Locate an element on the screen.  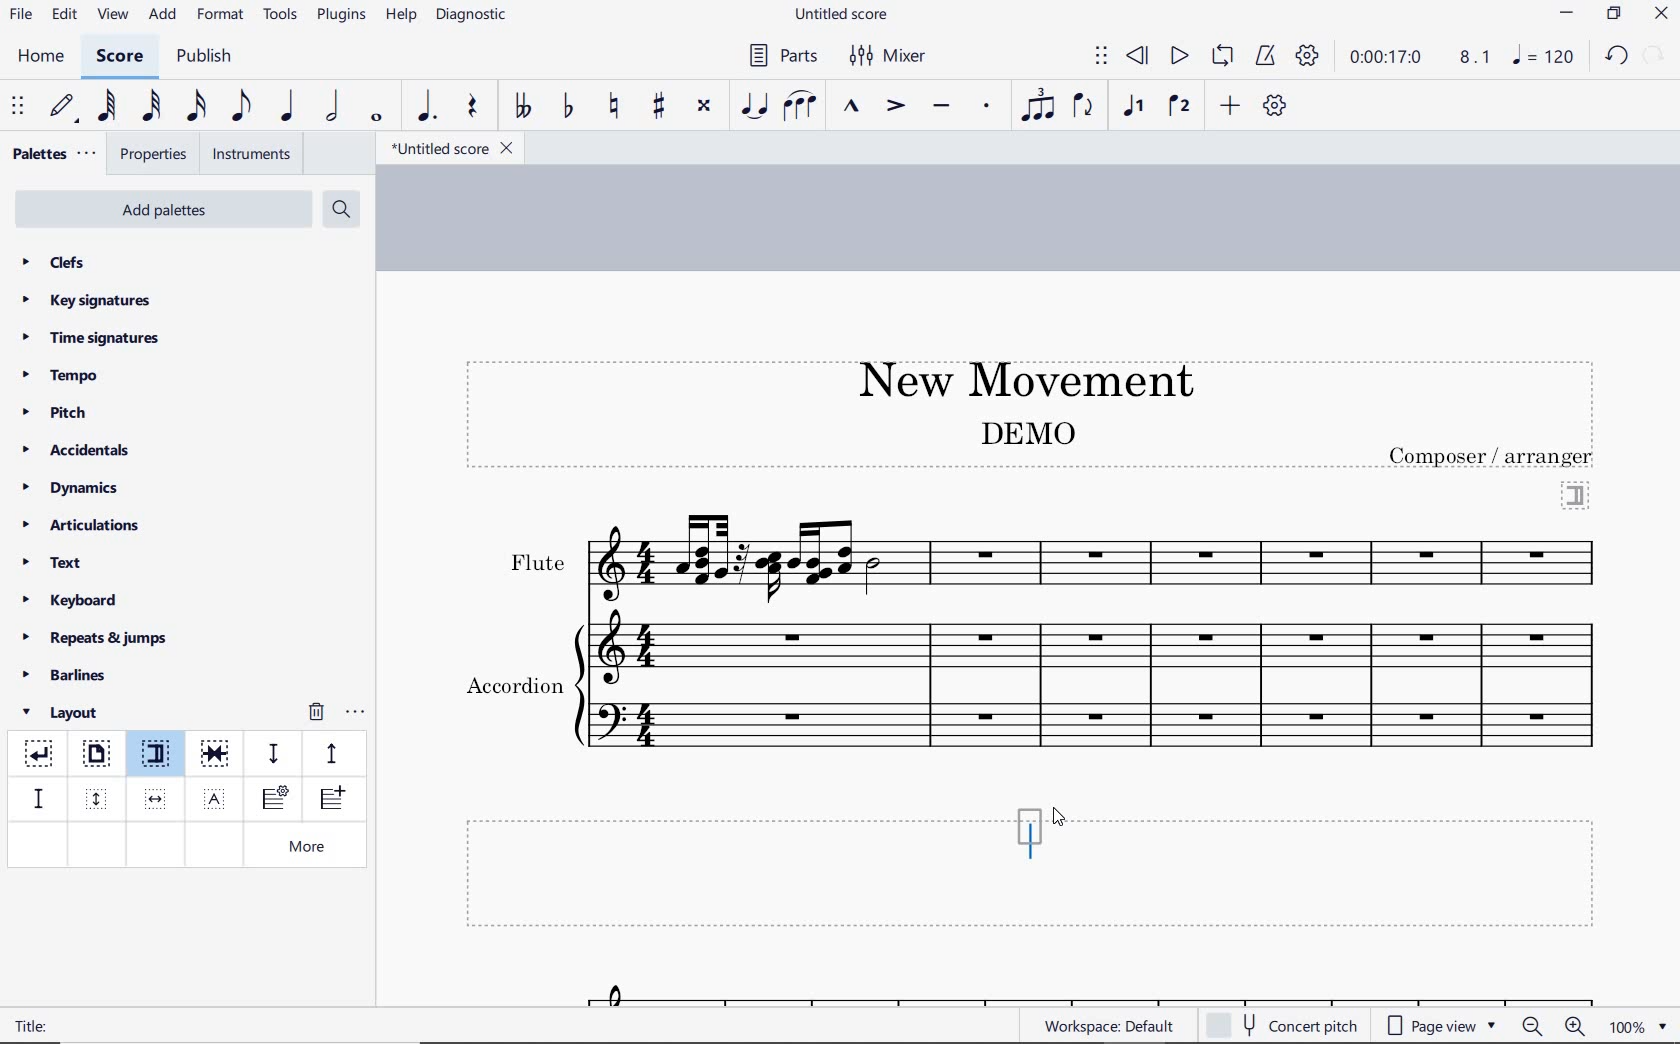
insert vertical frame is located at coordinates (99, 797).